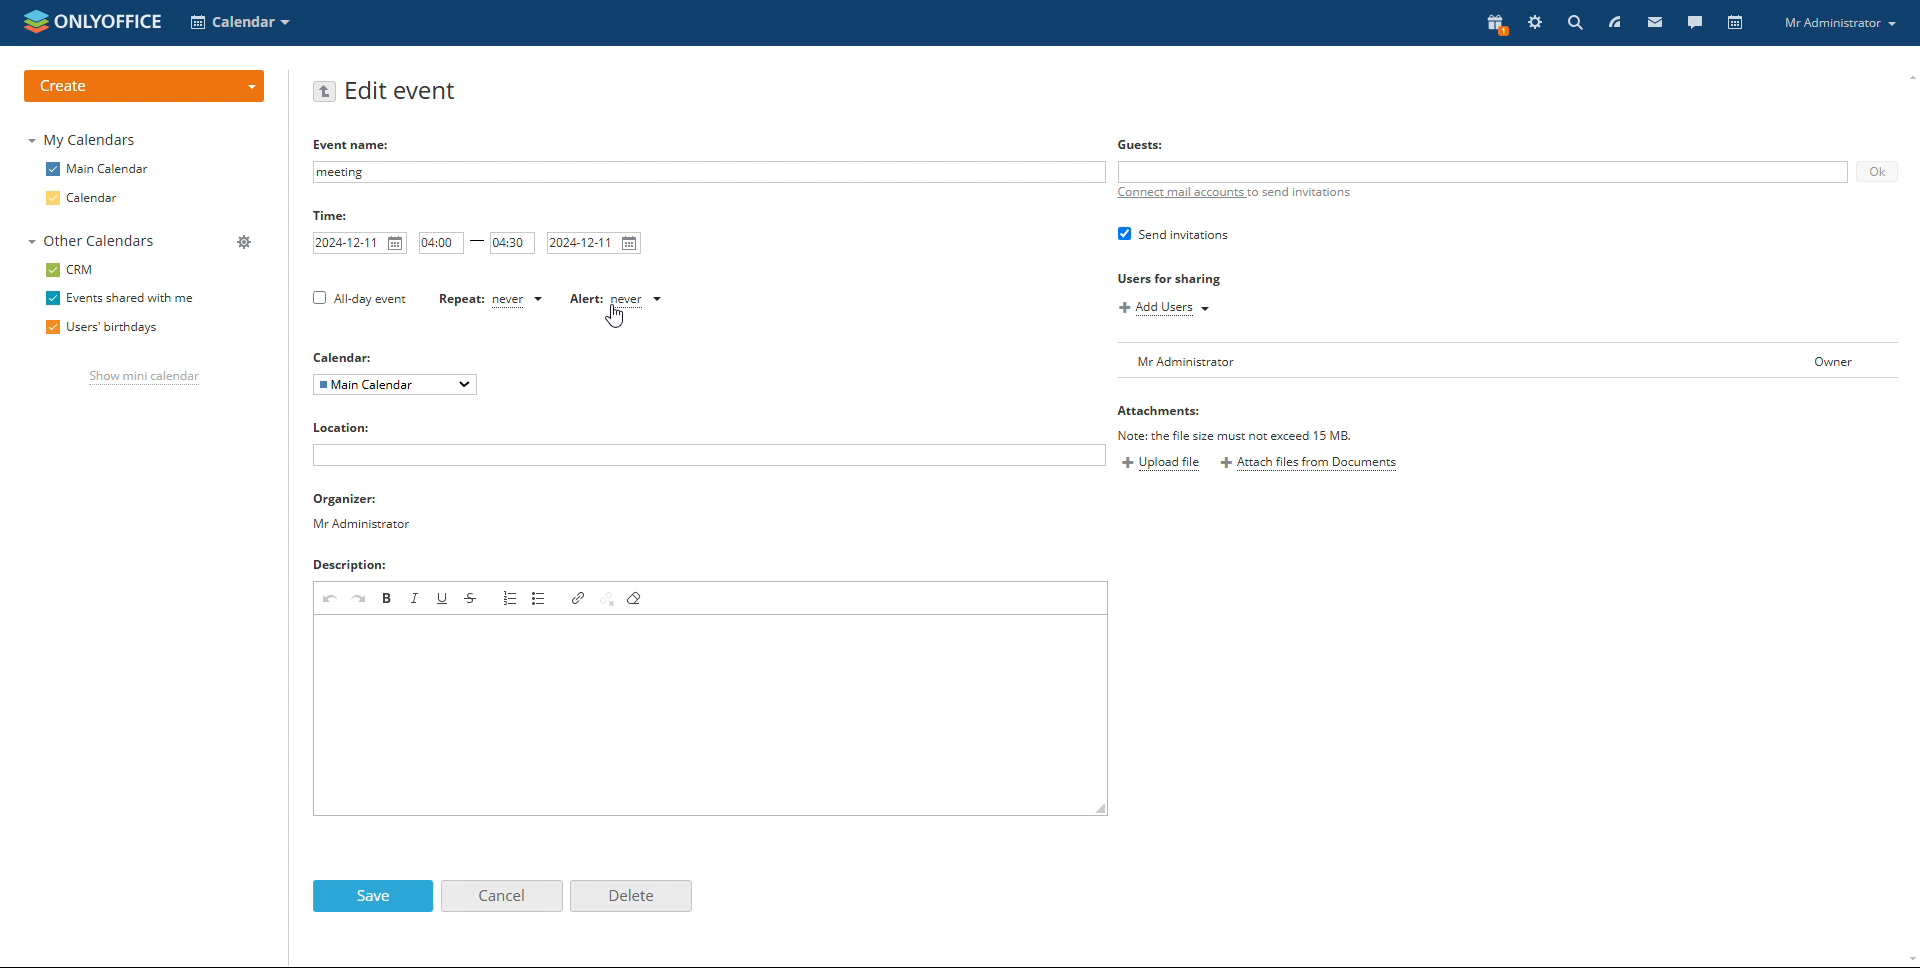  Describe the element at coordinates (1661, 24) in the screenshot. I see `mail` at that location.